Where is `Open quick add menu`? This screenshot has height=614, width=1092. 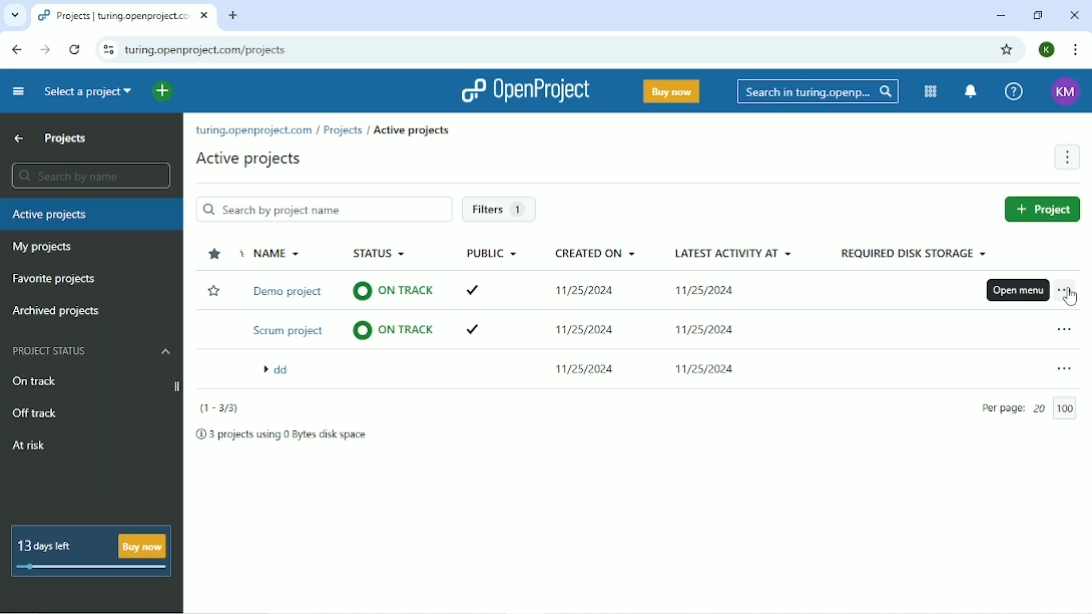
Open quick add menu is located at coordinates (161, 90).